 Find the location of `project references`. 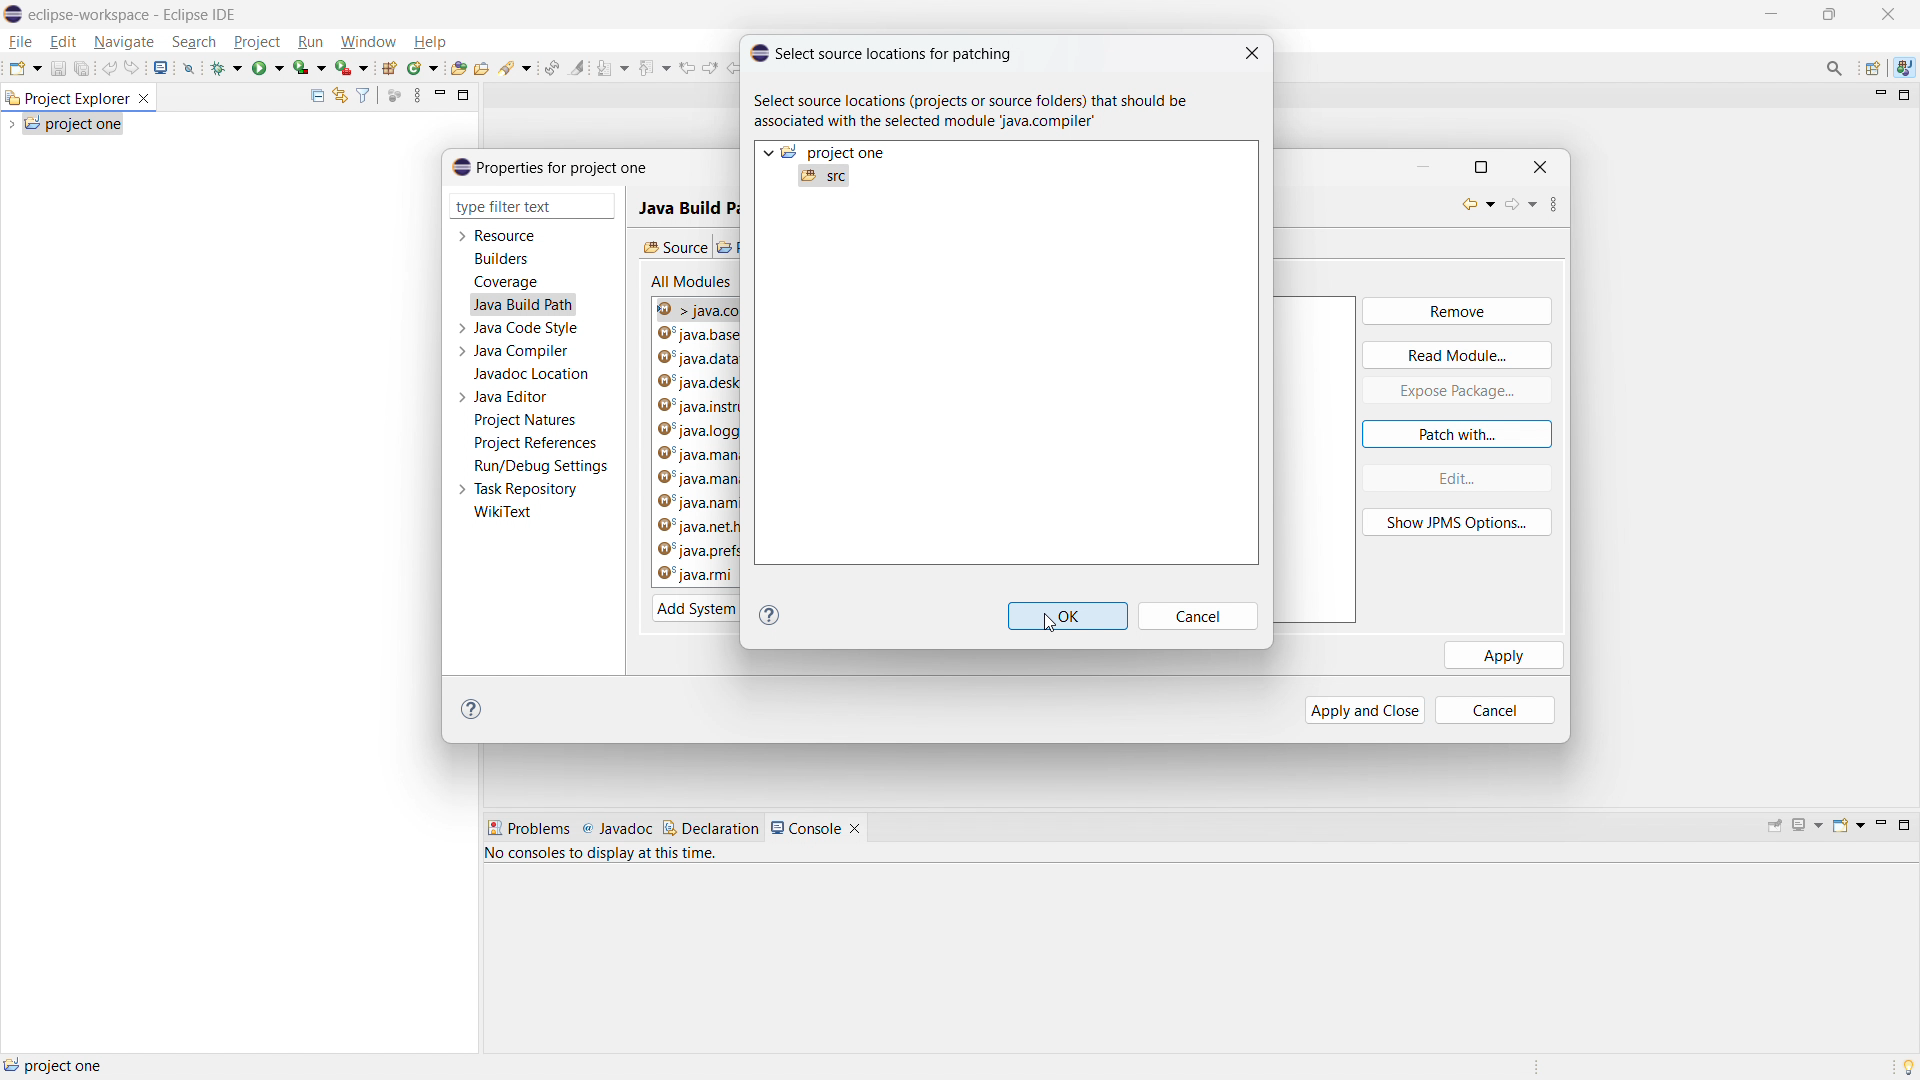

project references is located at coordinates (535, 442).